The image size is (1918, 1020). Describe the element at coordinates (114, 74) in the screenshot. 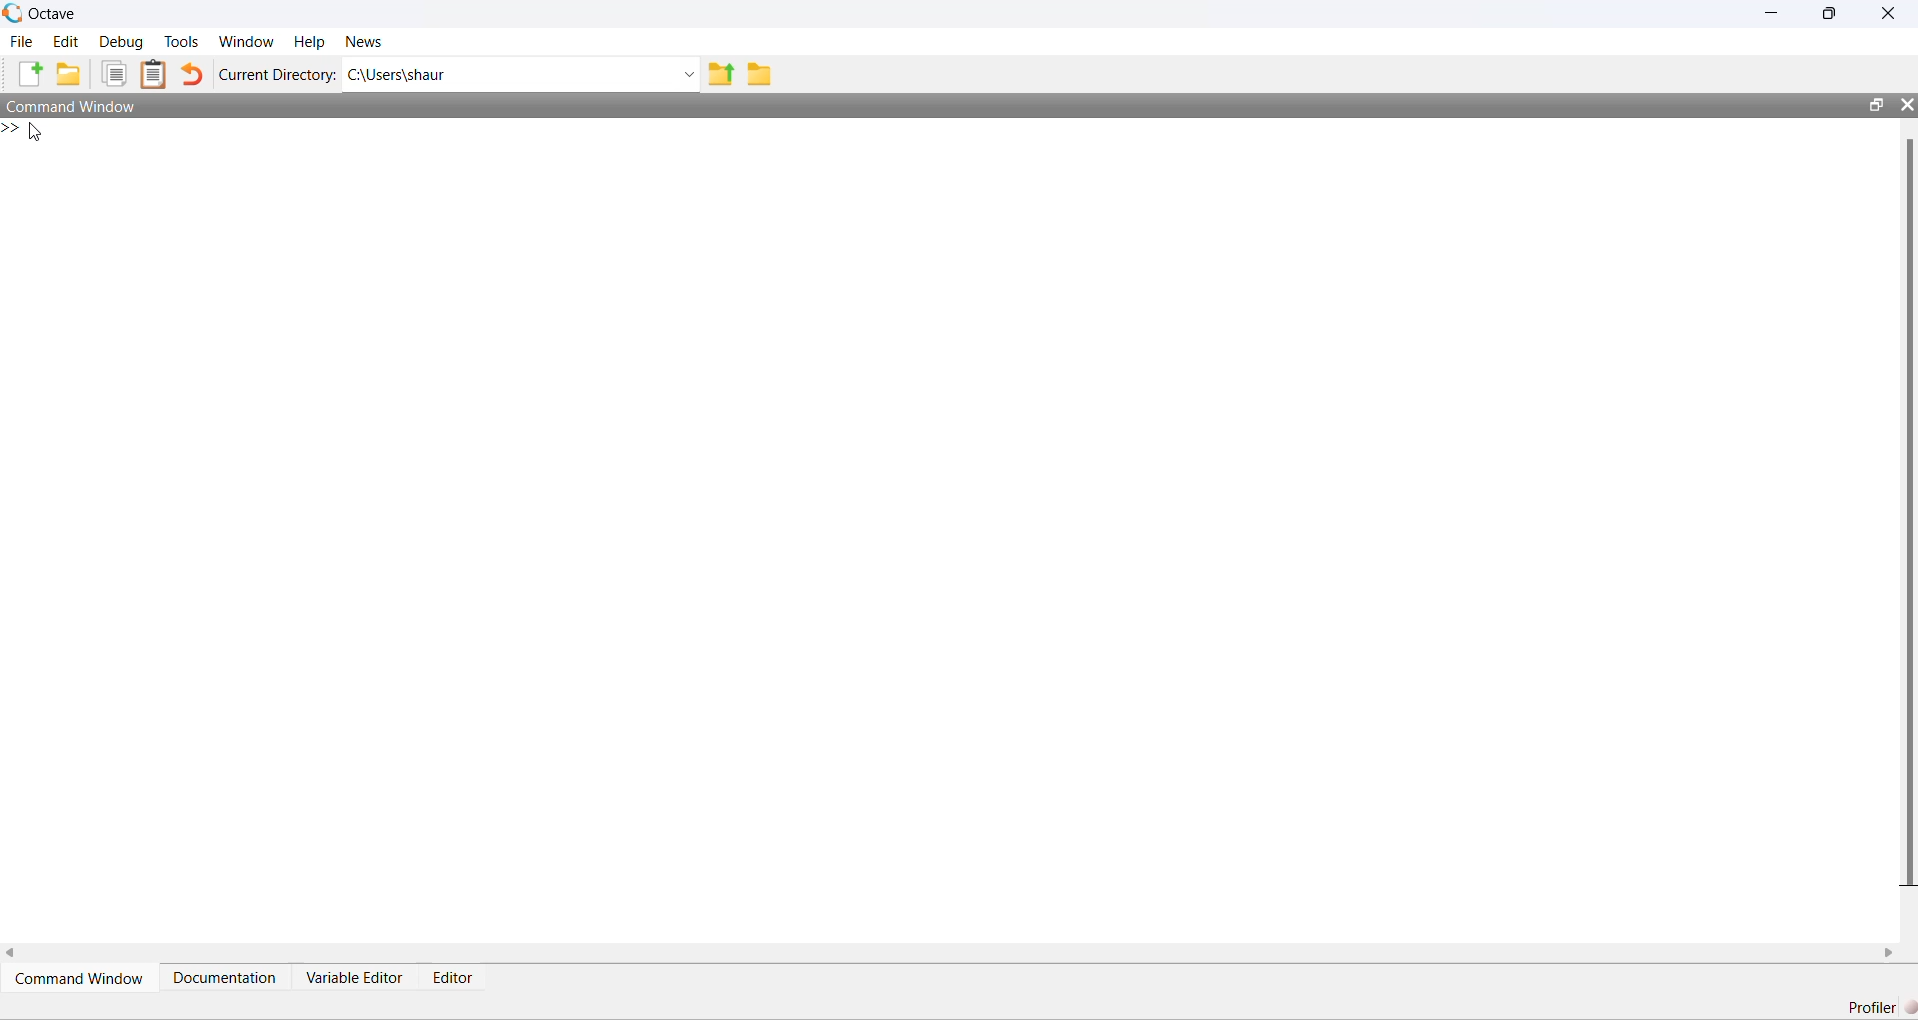

I see `copy` at that location.